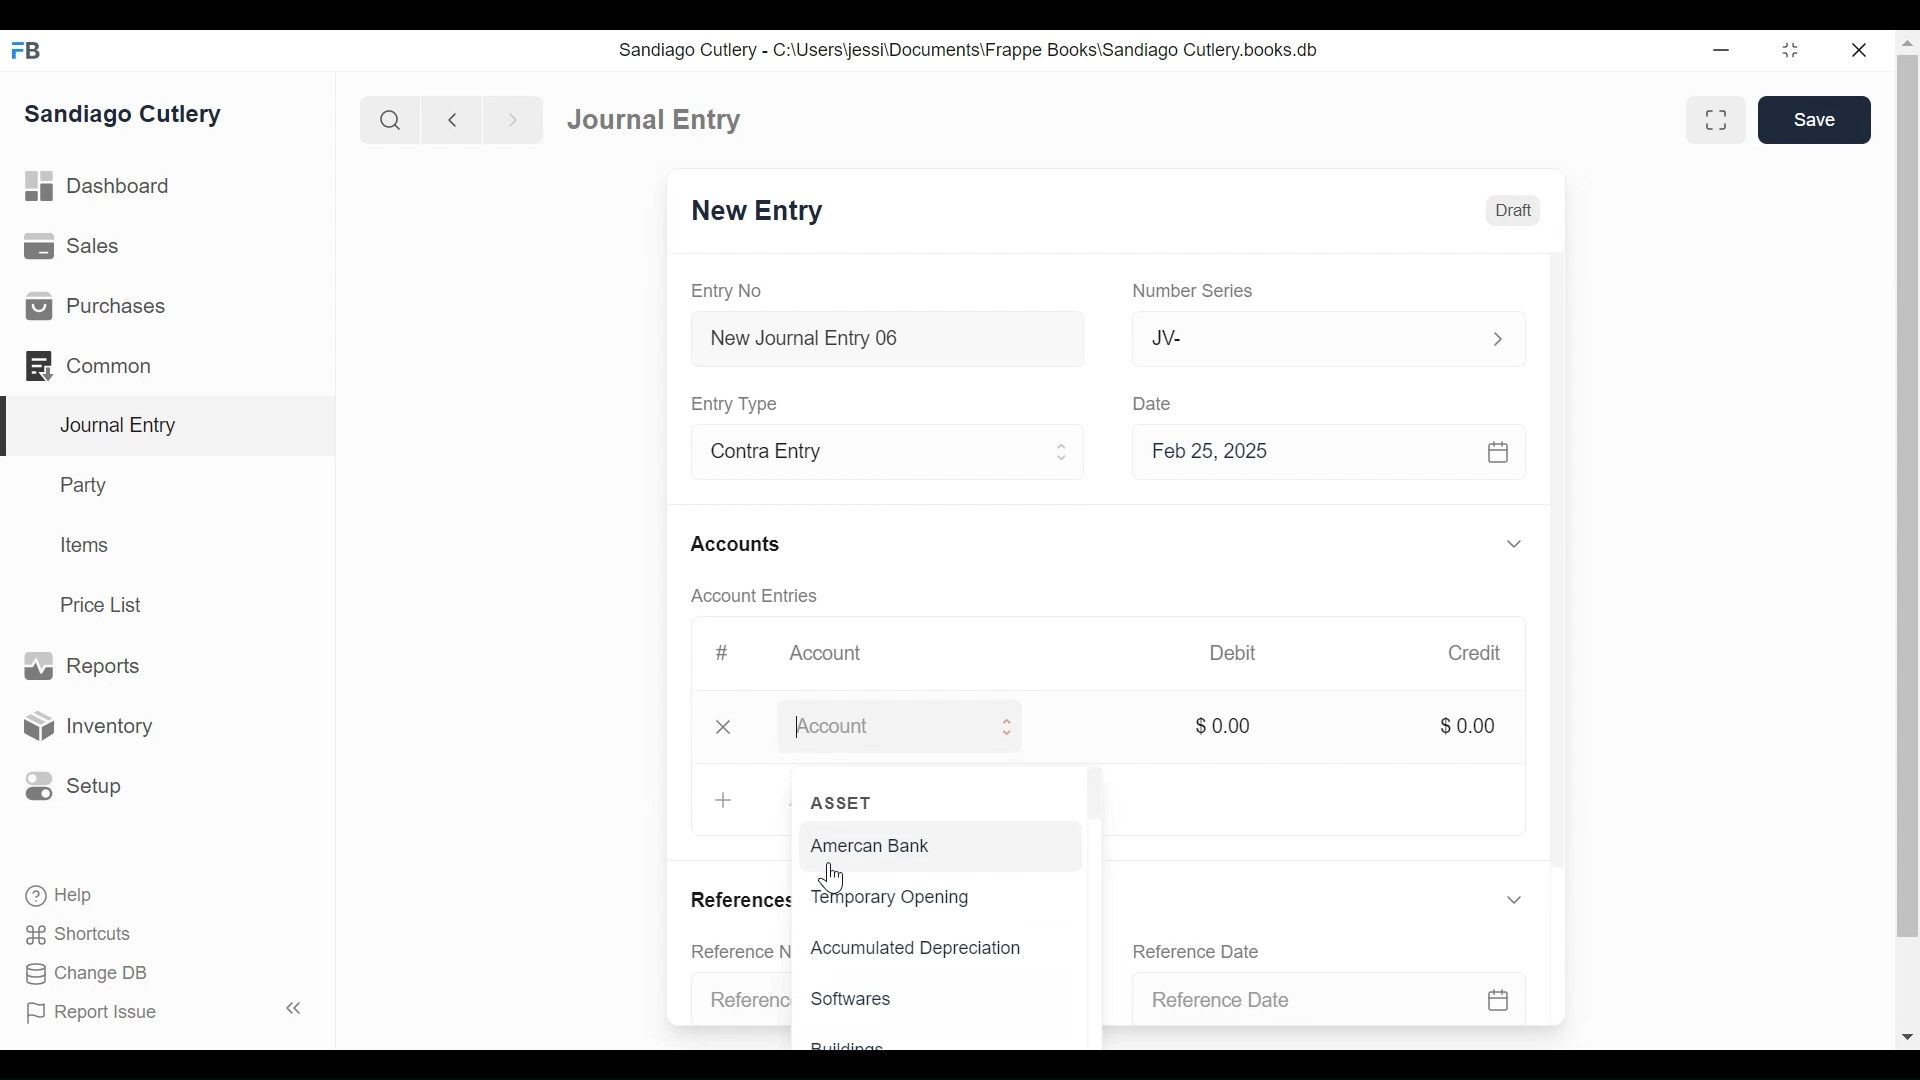 The width and height of the screenshot is (1920, 1080). I want to click on Scroll up, so click(1906, 42).